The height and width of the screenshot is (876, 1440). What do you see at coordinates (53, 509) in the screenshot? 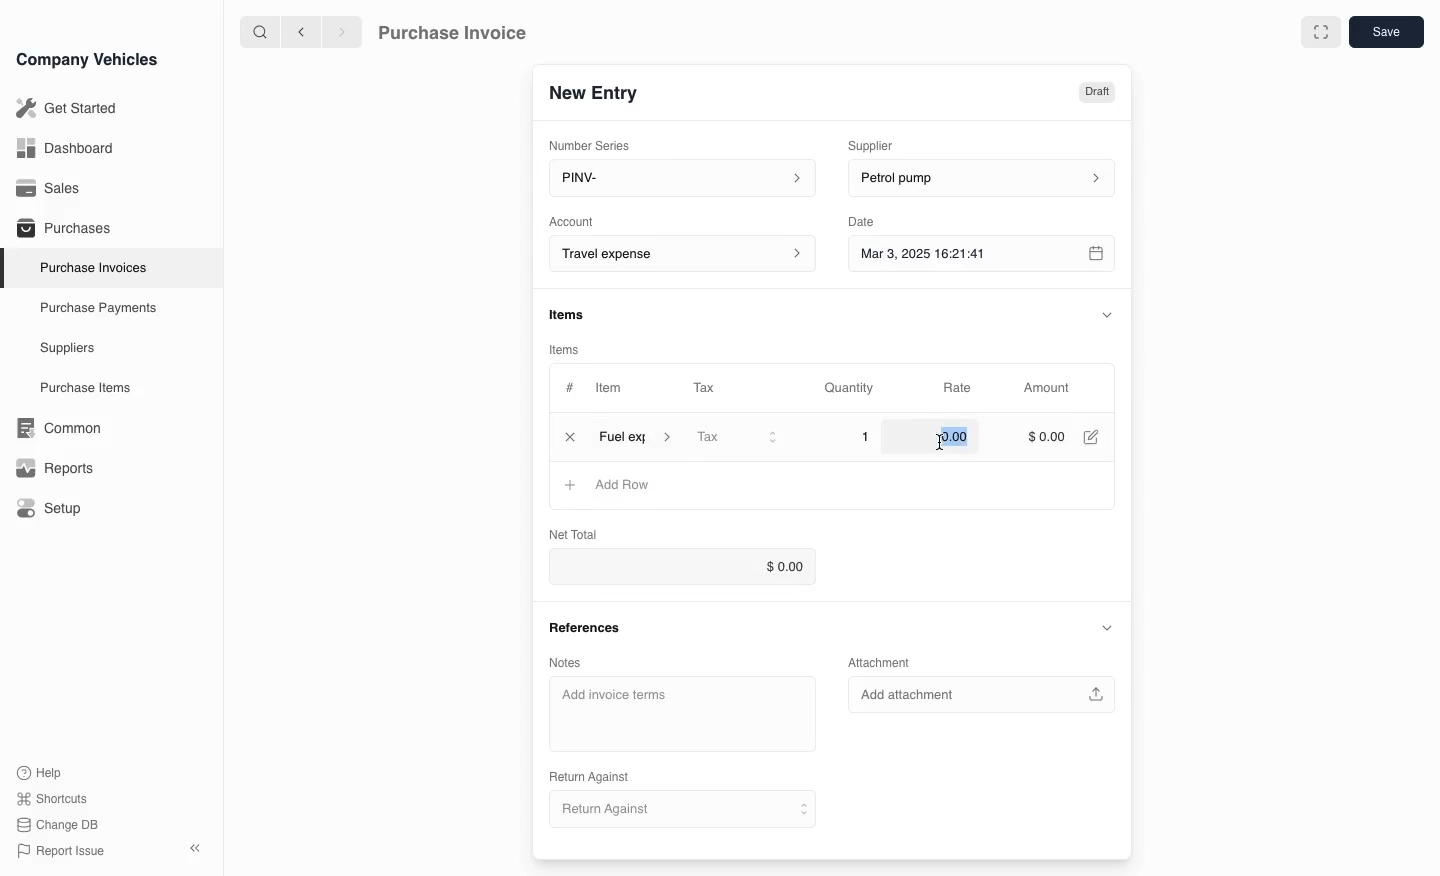
I see `Setup` at bounding box center [53, 509].